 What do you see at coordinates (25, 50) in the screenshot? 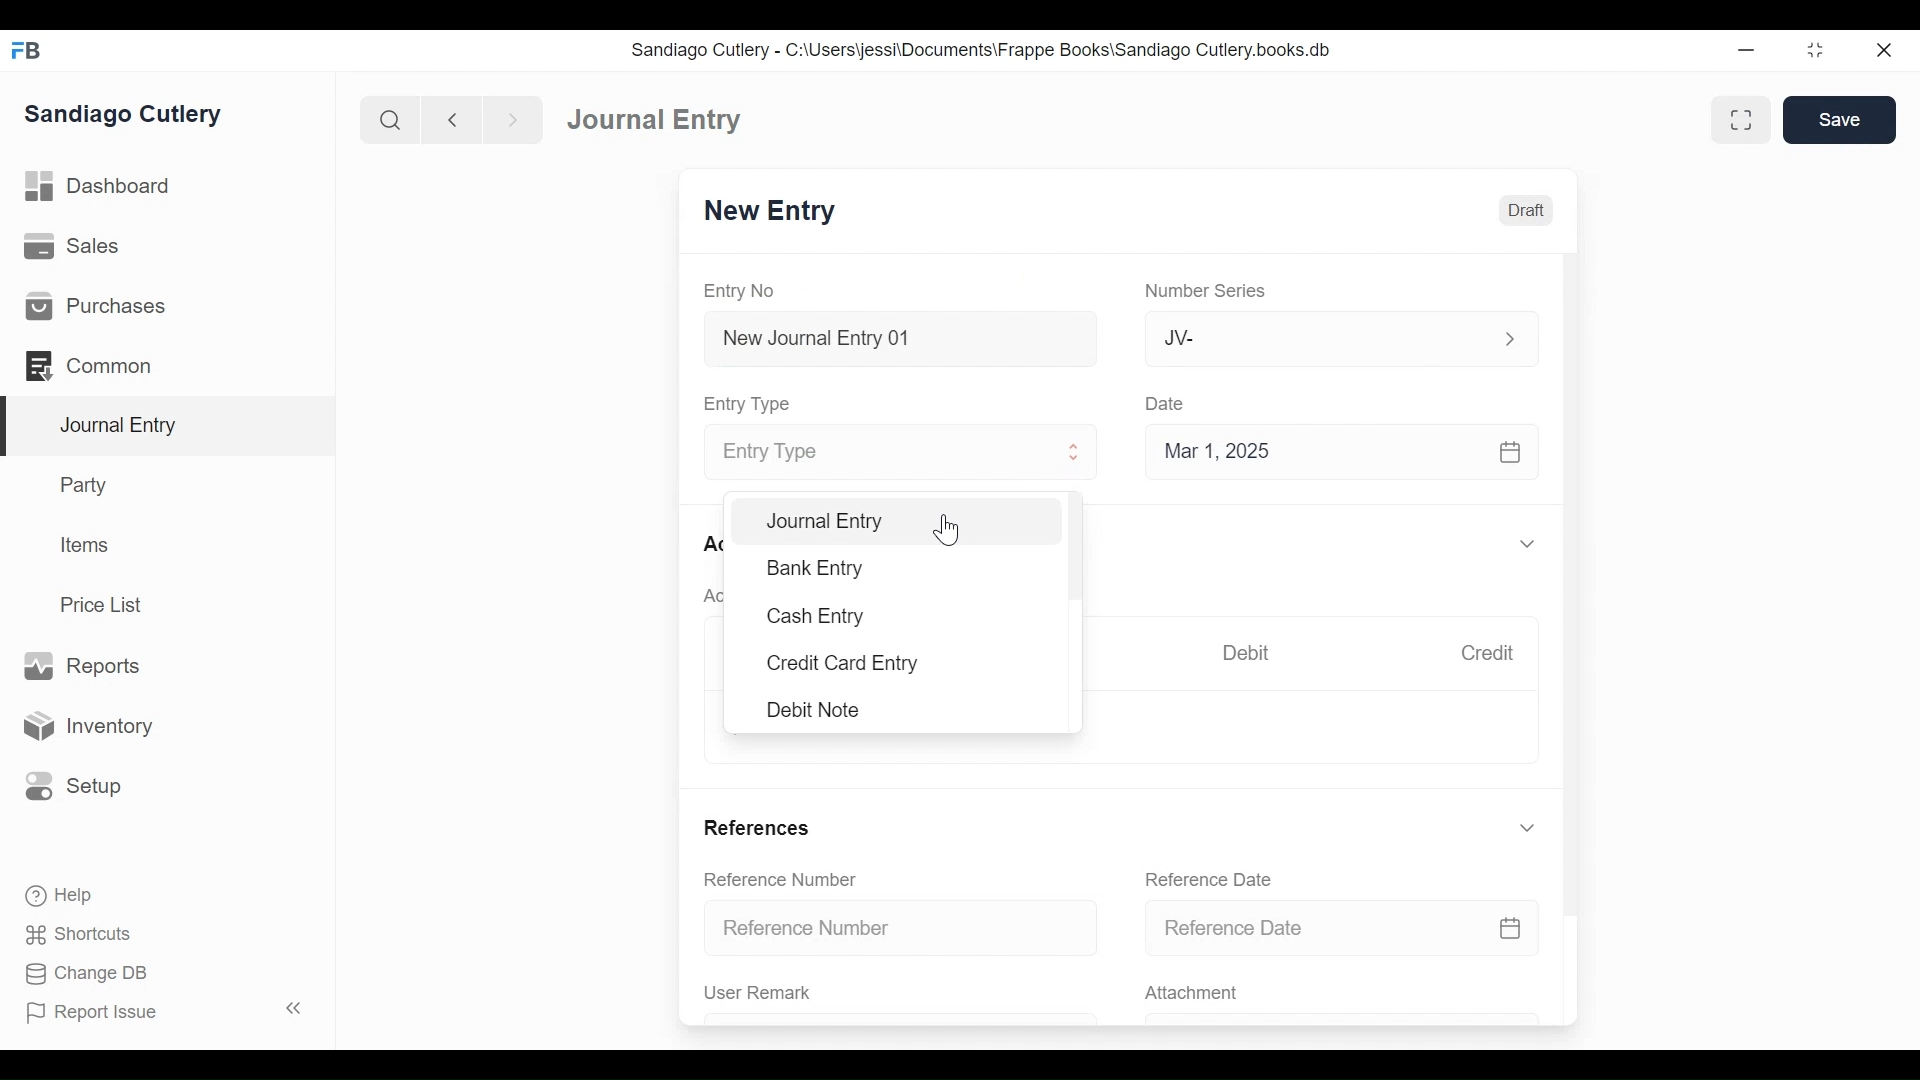
I see `FrappeBooks logo` at bounding box center [25, 50].